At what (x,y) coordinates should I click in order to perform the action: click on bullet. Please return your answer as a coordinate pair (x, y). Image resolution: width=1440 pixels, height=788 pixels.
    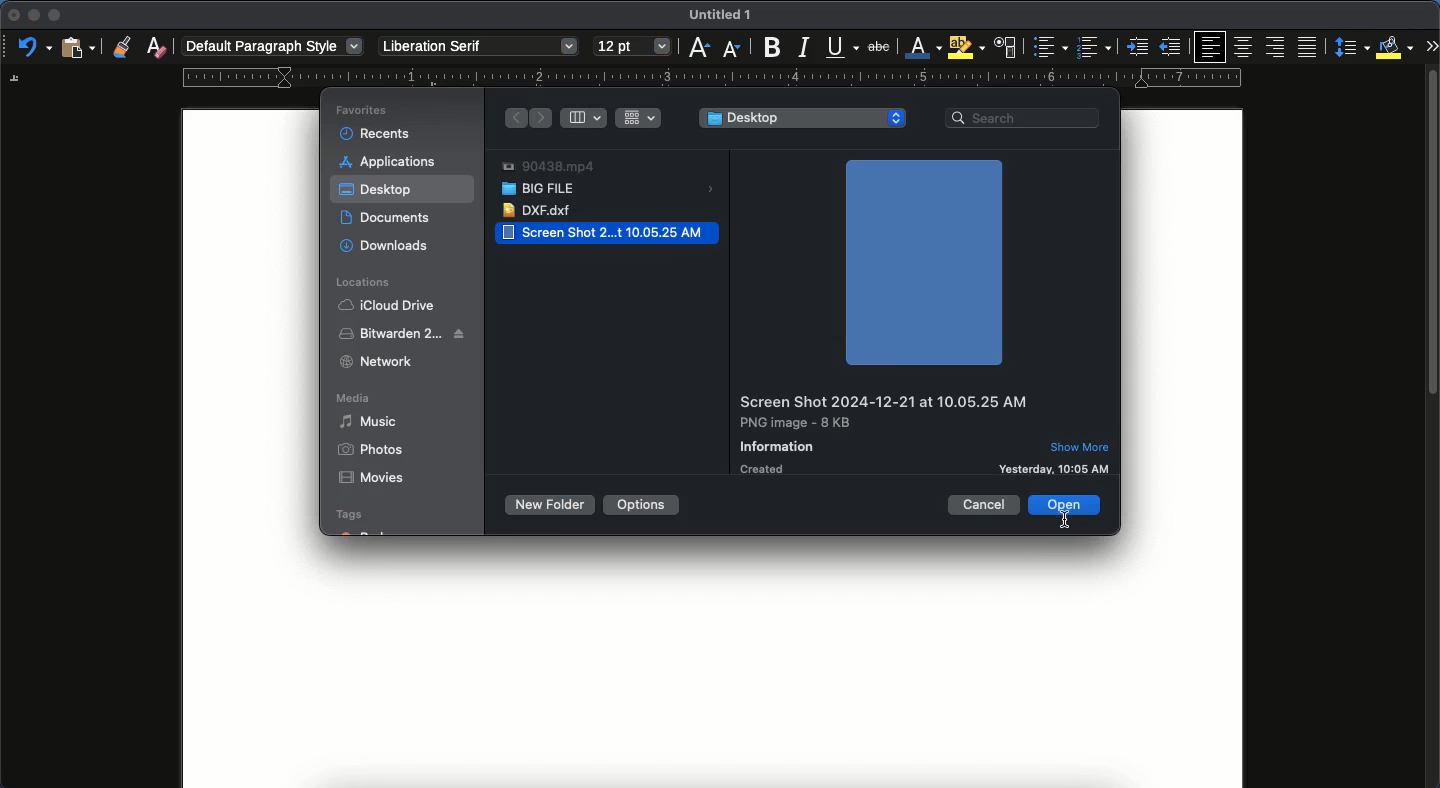
    Looking at the image, I should click on (1048, 47).